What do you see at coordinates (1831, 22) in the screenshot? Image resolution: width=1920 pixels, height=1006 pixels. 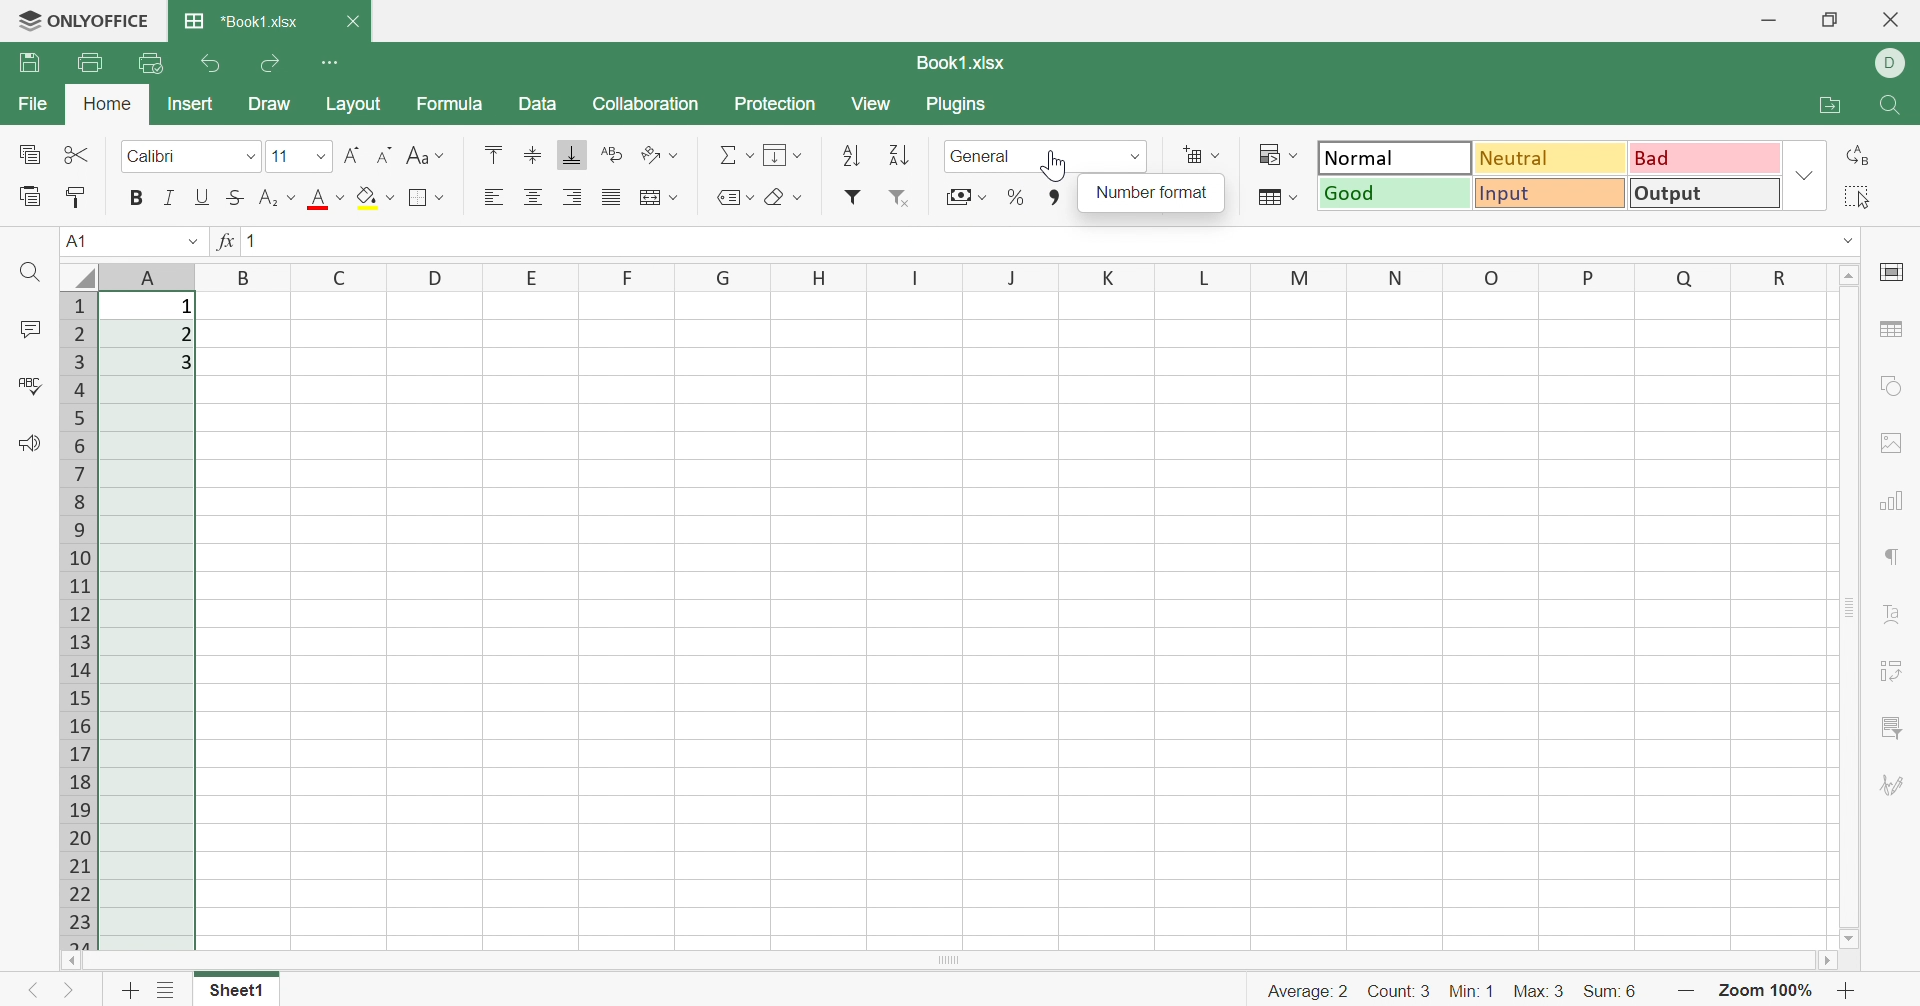 I see `` at bounding box center [1831, 22].